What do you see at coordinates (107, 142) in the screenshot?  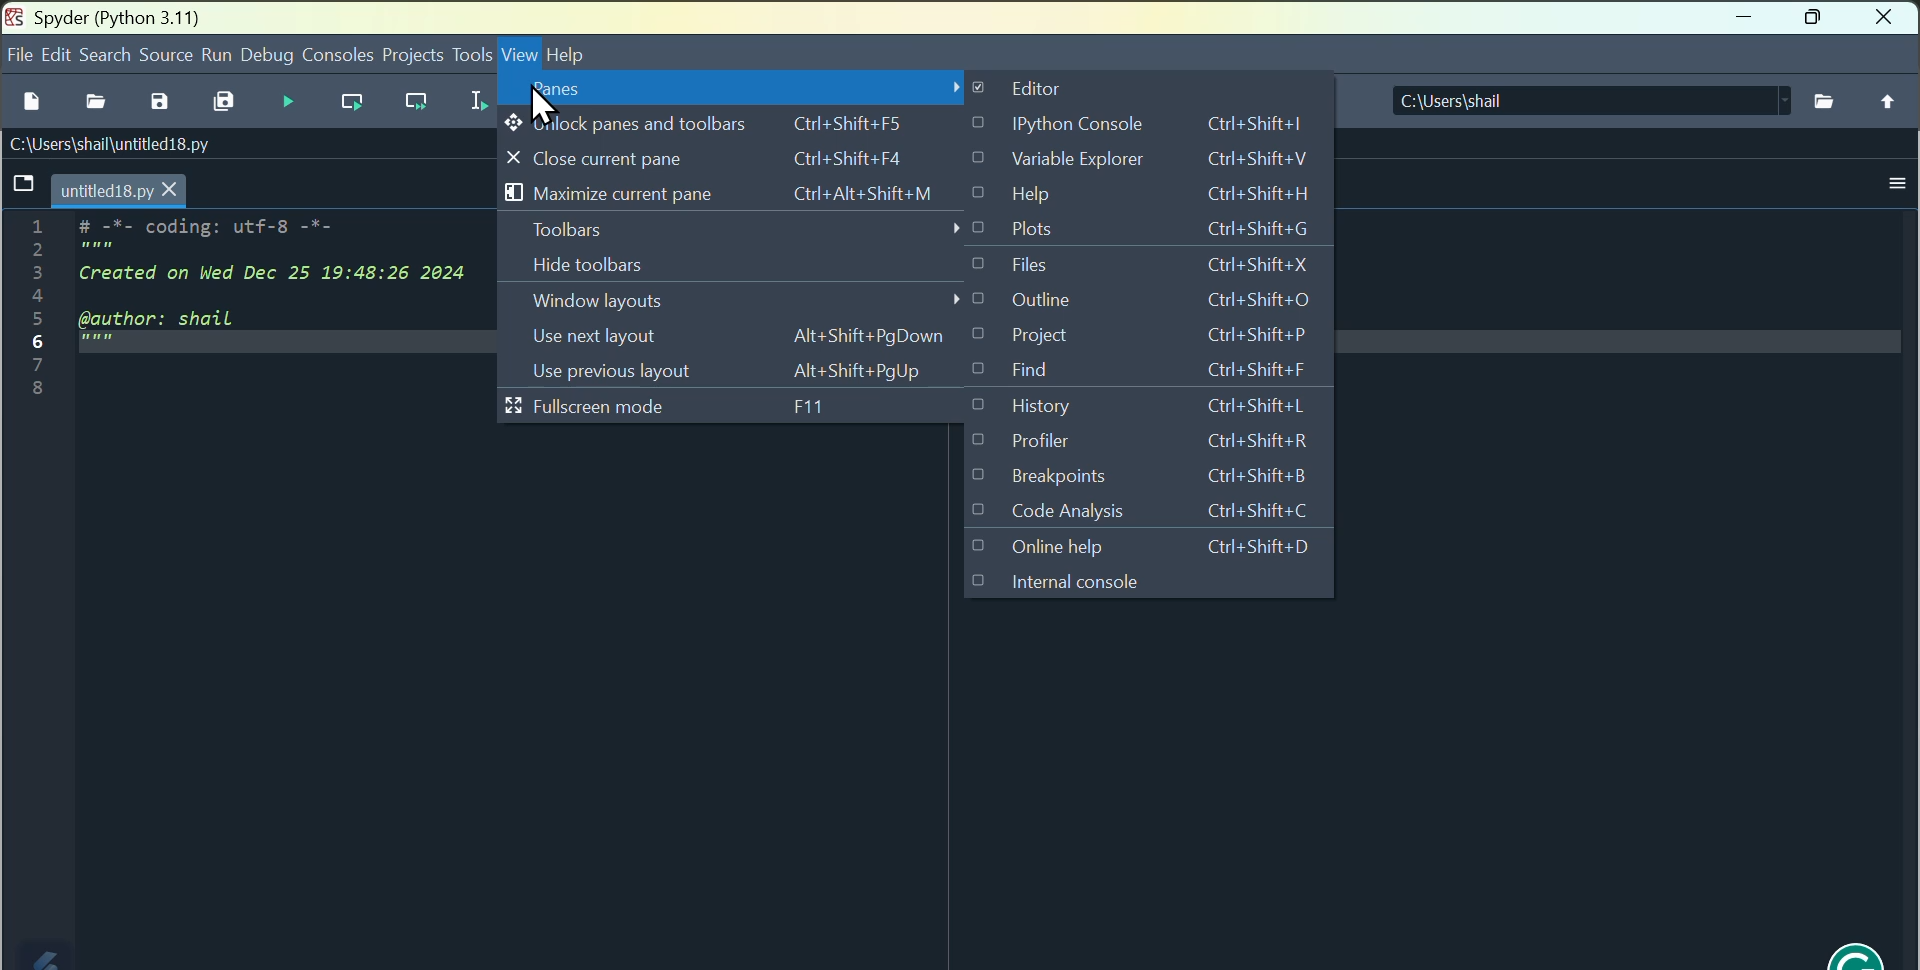 I see `C:\Users\shail\untitled18.py` at bounding box center [107, 142].